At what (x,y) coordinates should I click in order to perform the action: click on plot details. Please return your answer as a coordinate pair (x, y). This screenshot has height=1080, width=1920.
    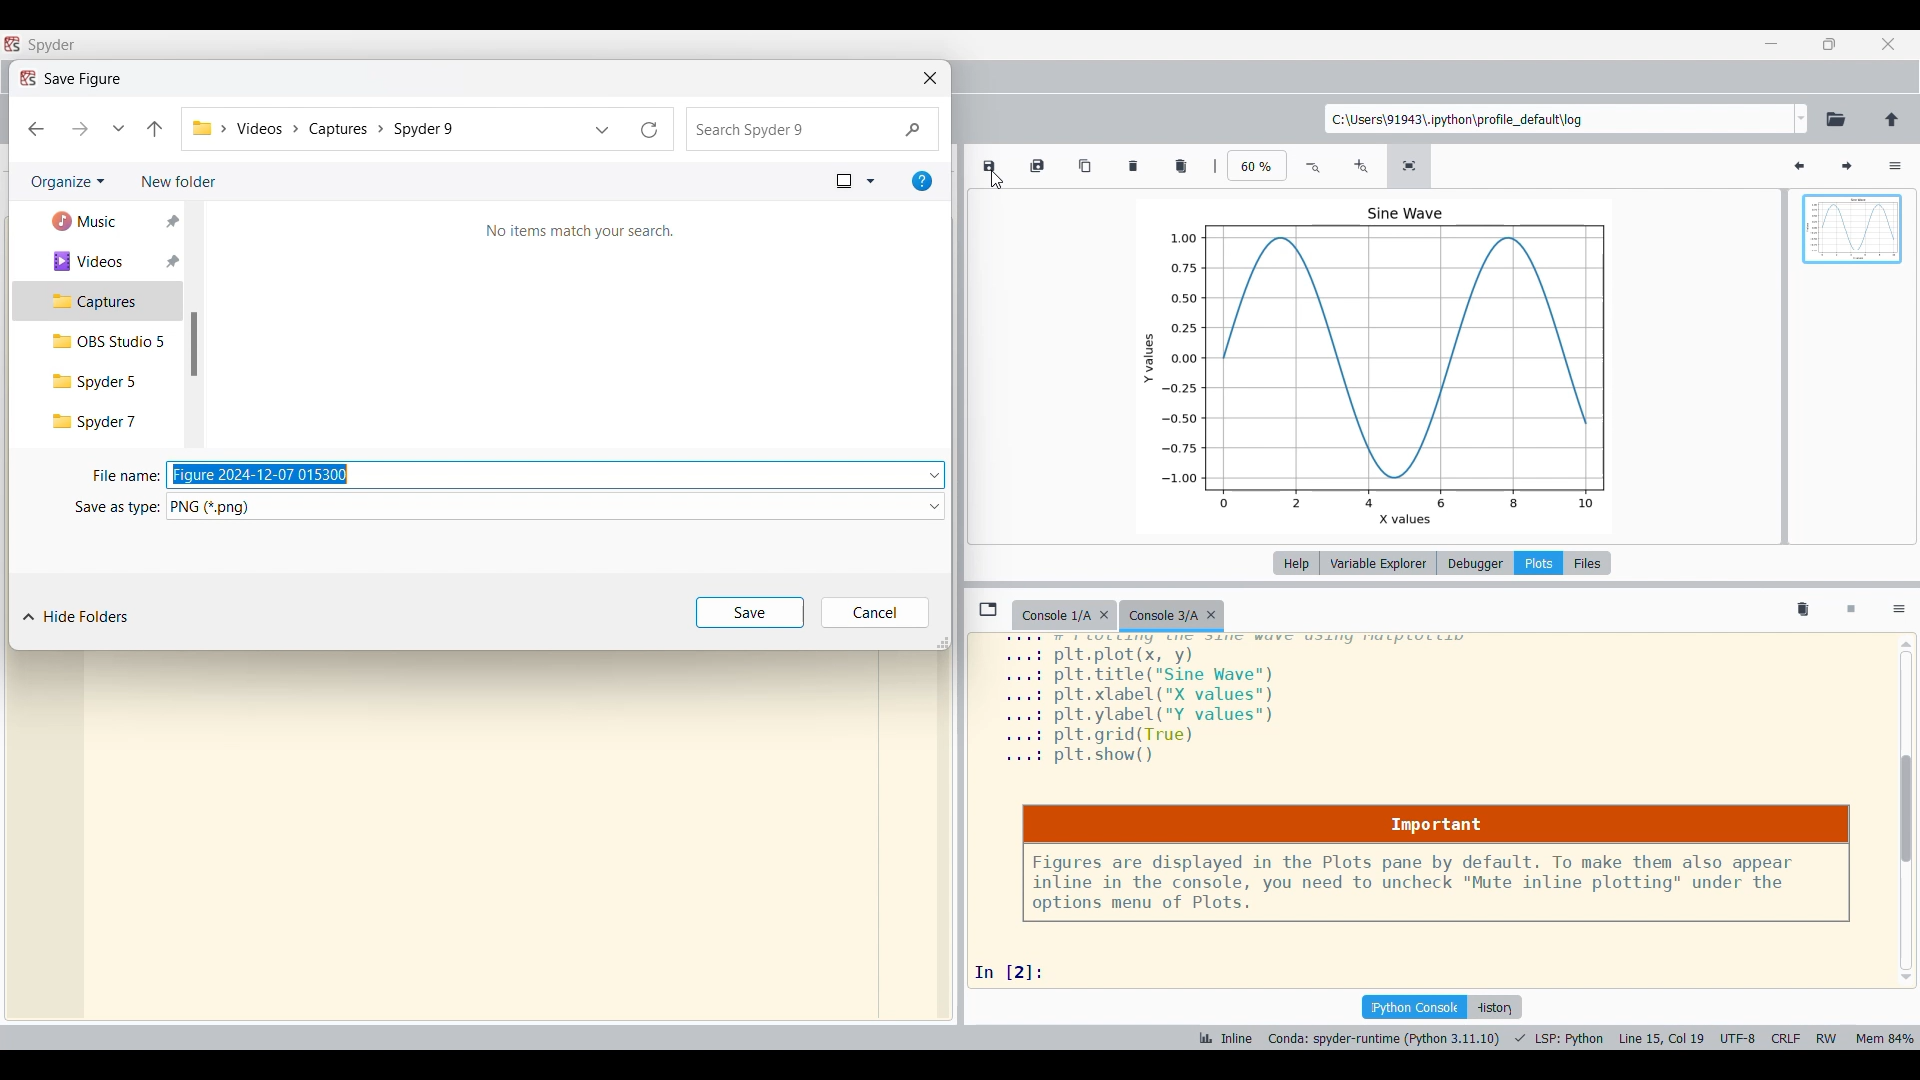
    Looking at the image, I should click on (1245, 704).